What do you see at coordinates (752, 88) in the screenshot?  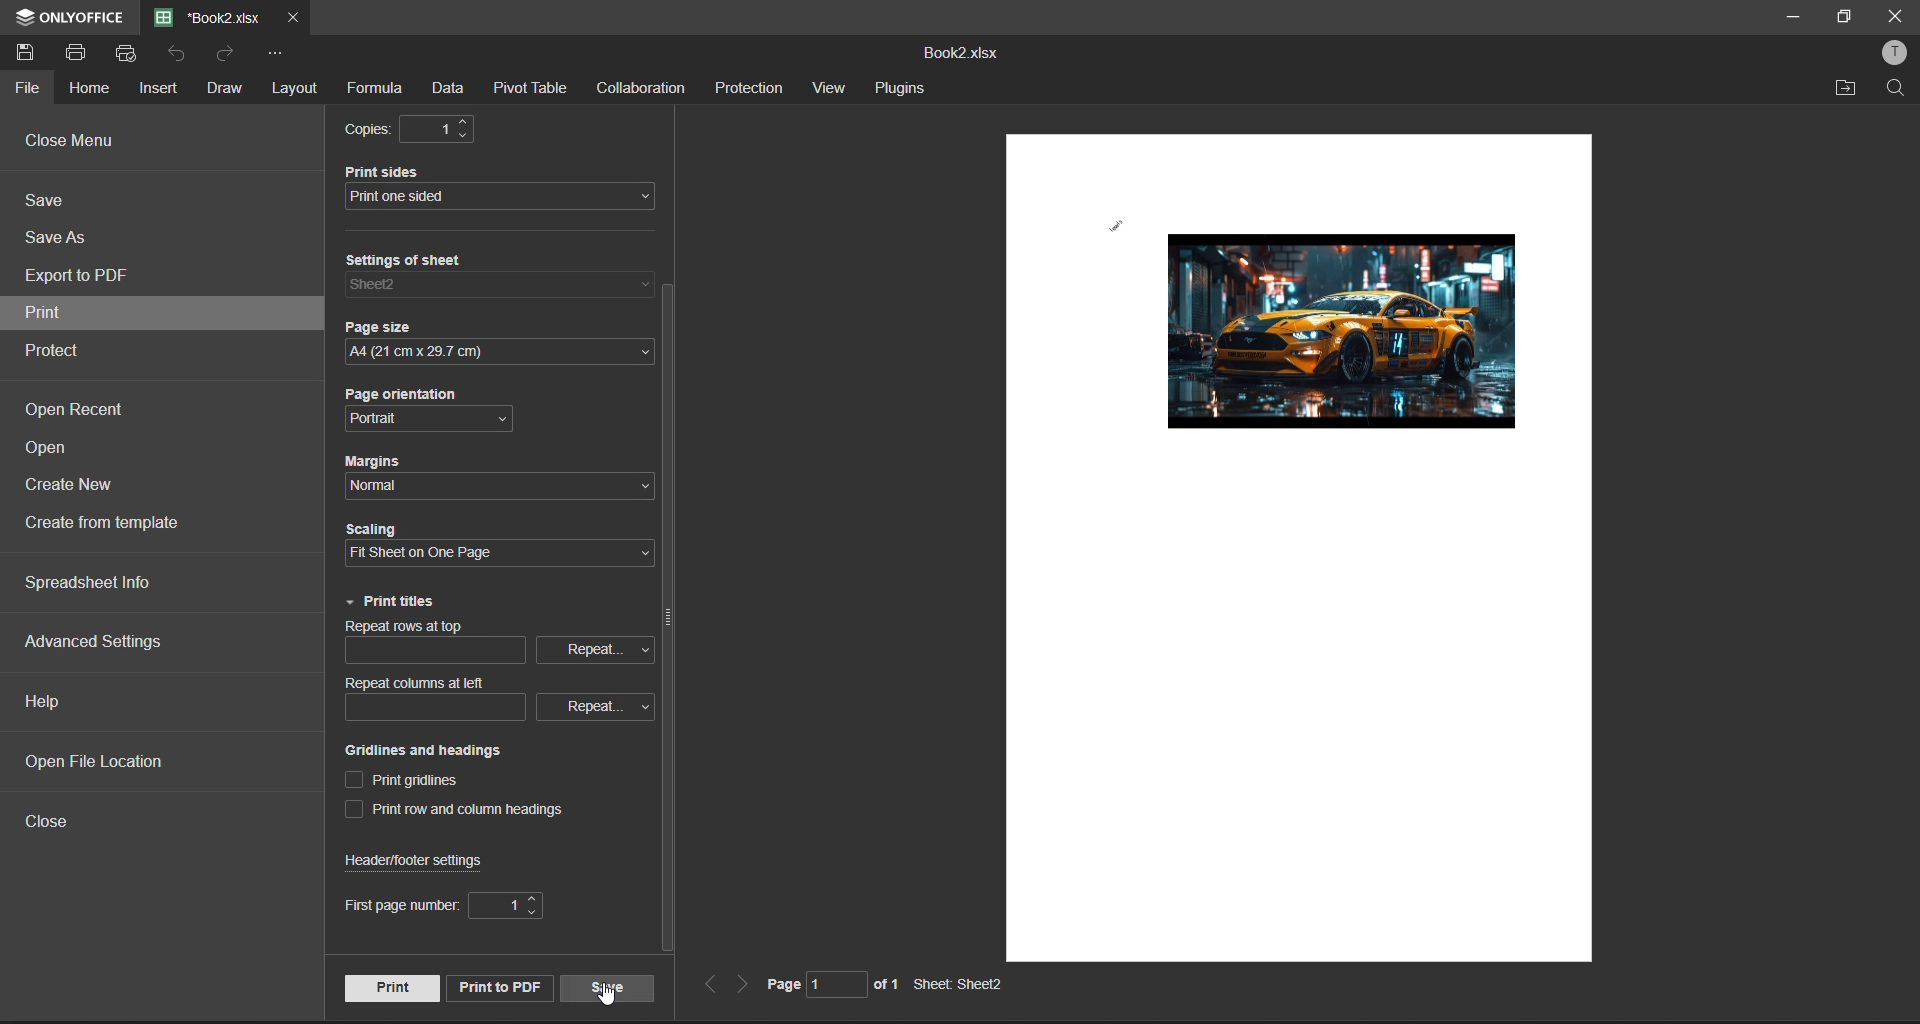 I see `protection` at bounding box center [752, 88].